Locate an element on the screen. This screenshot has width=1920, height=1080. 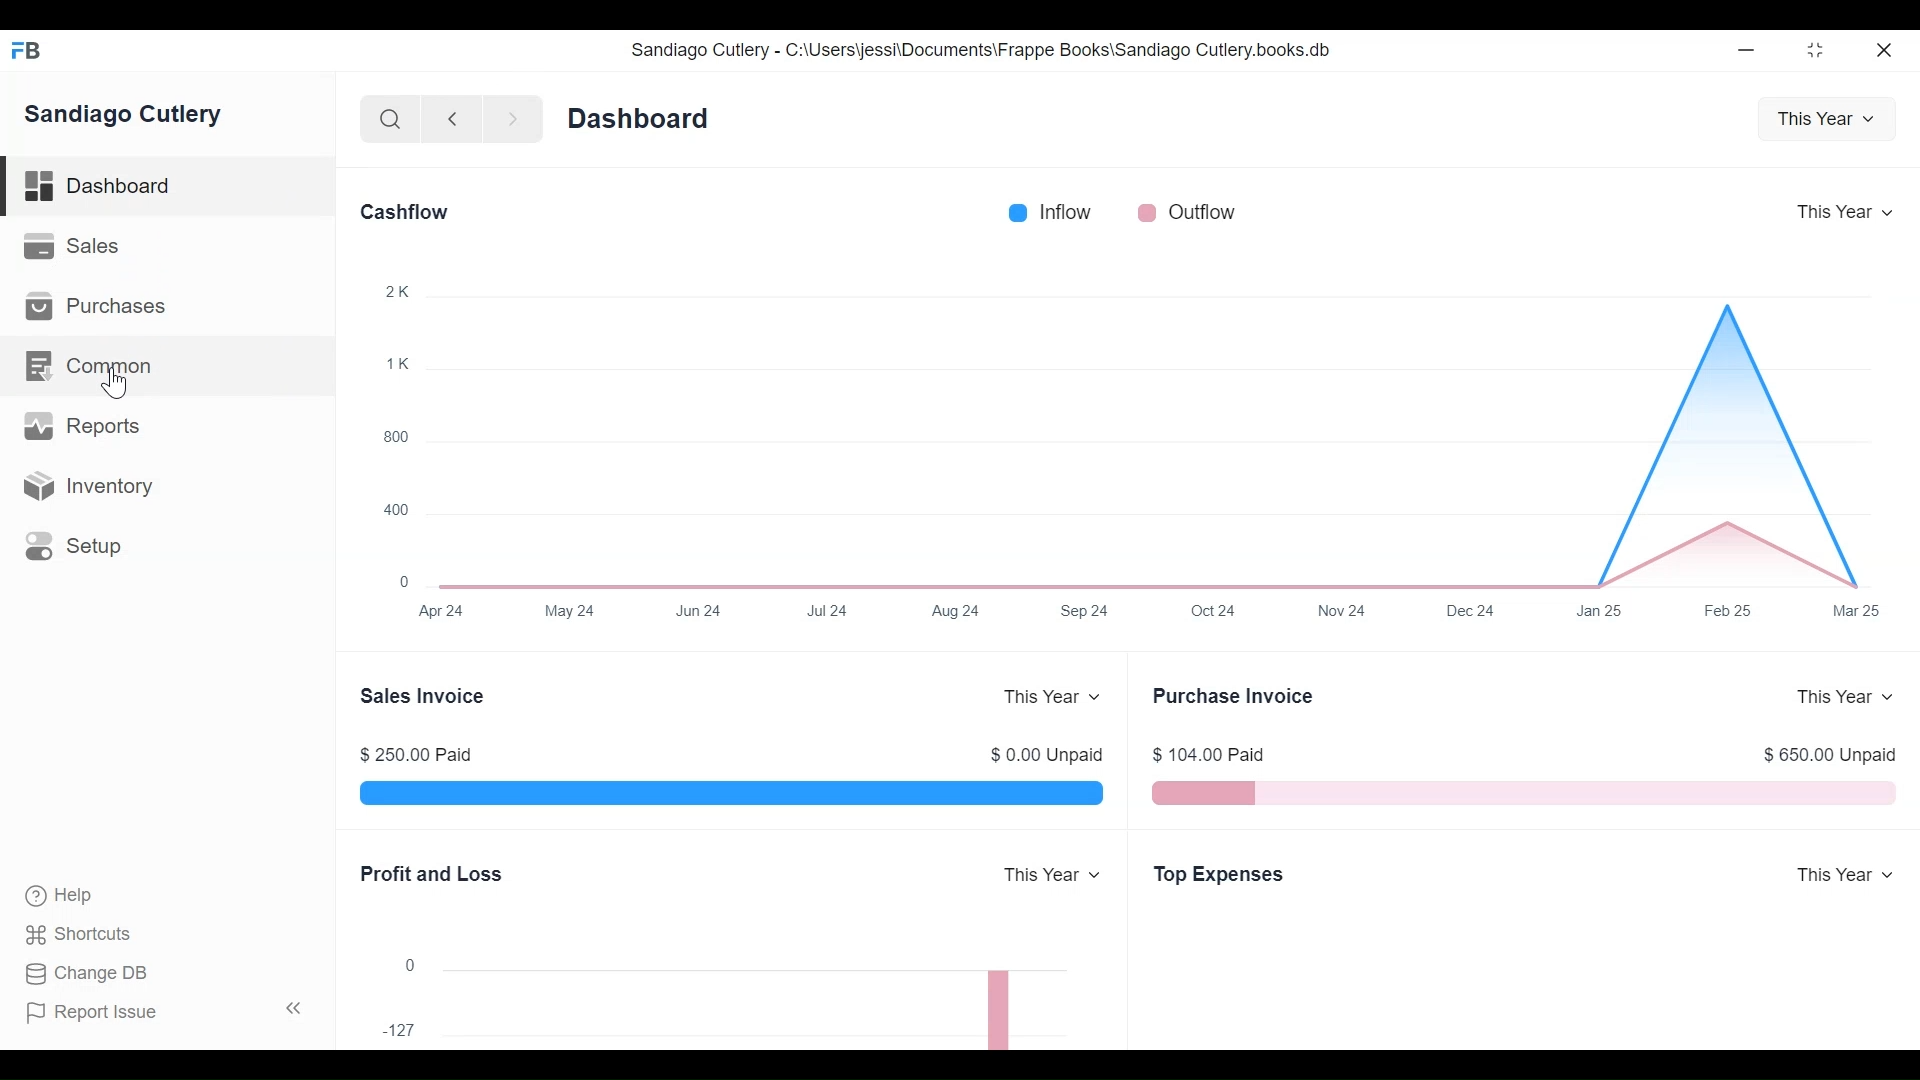
Top Expenses is located at coordinates (1227, 876).